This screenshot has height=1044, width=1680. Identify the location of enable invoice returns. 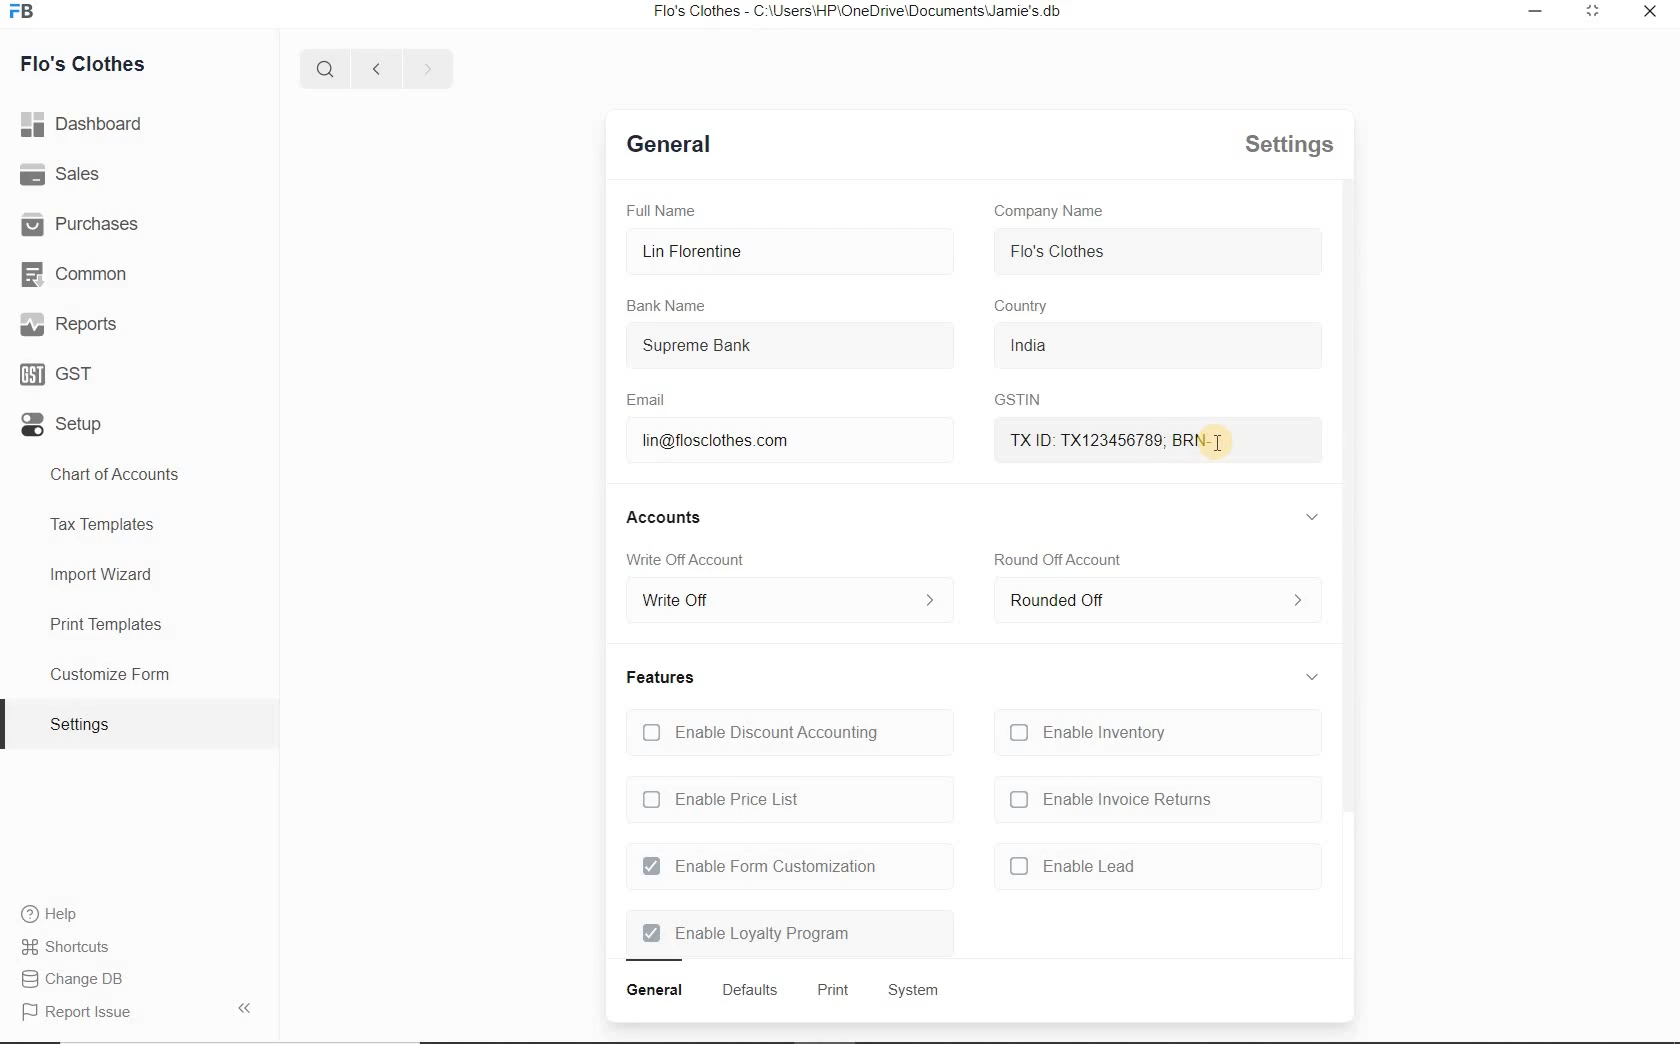
(1110, 800).